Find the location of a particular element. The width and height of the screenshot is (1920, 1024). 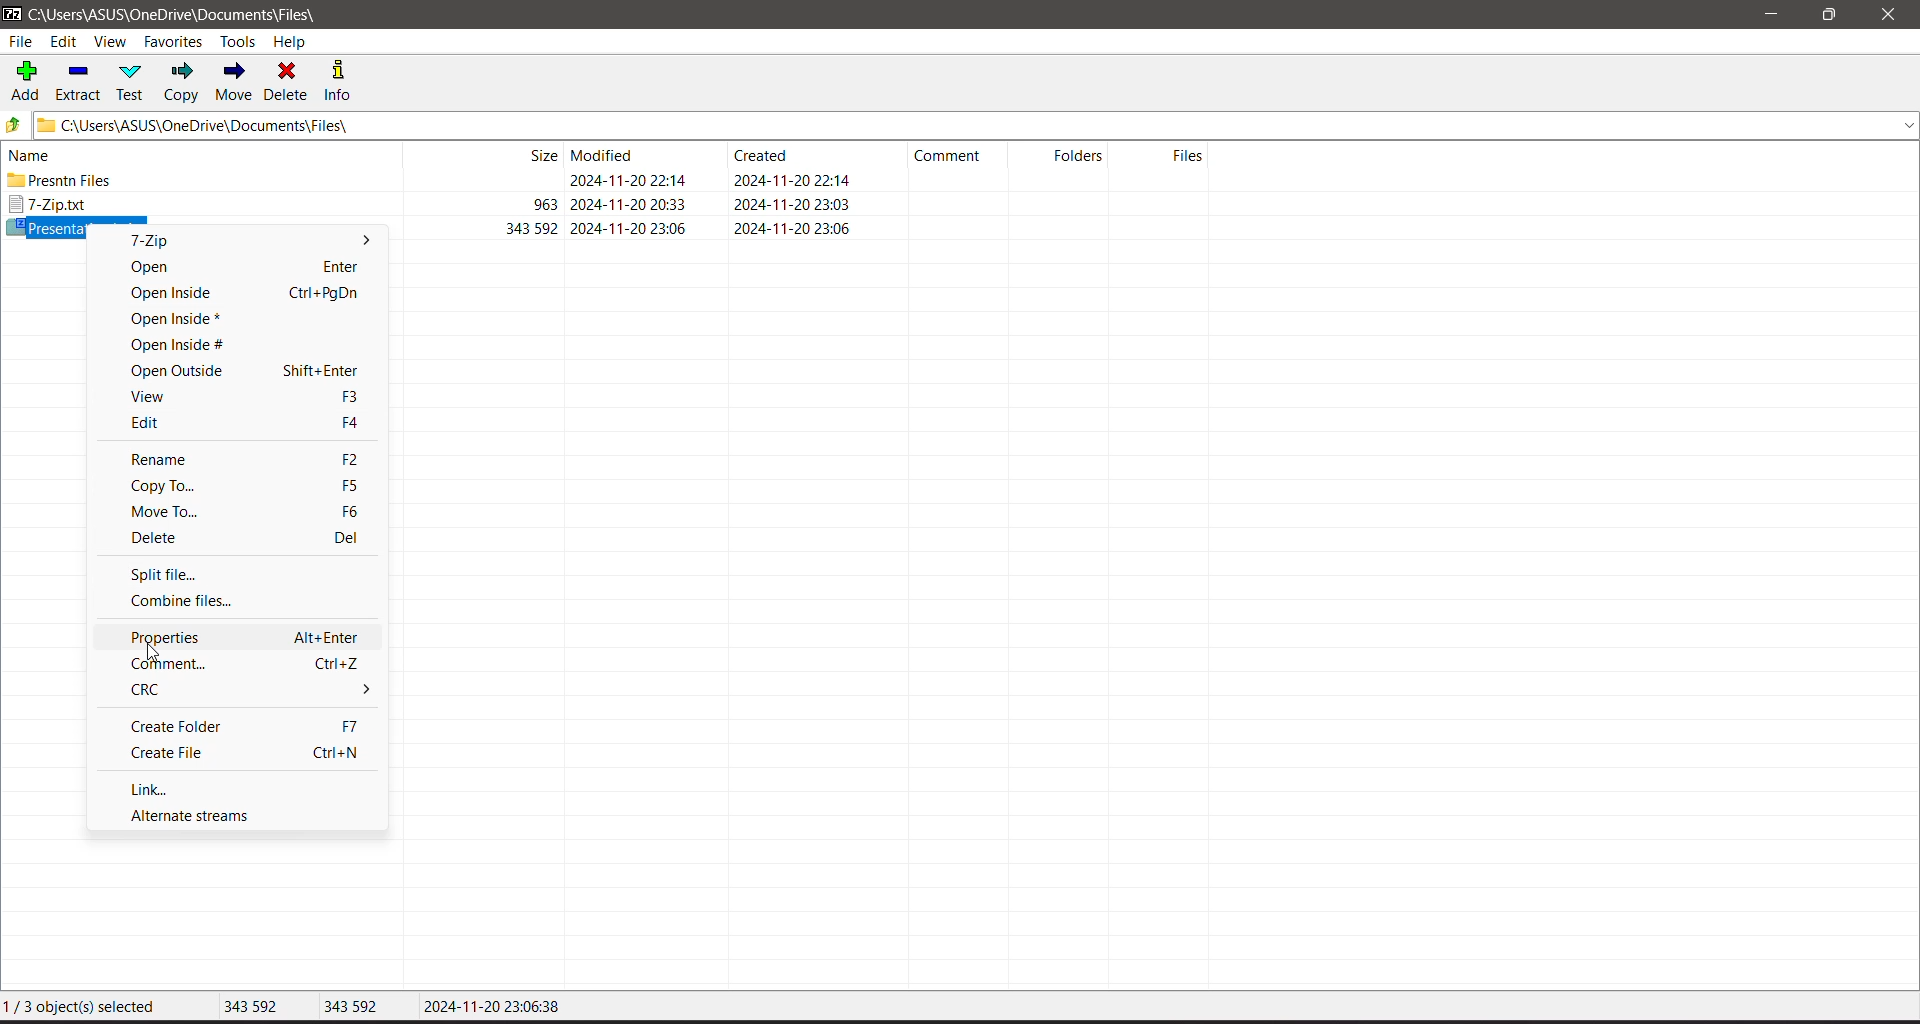

7-Zip is located at coordinates (168, 242).